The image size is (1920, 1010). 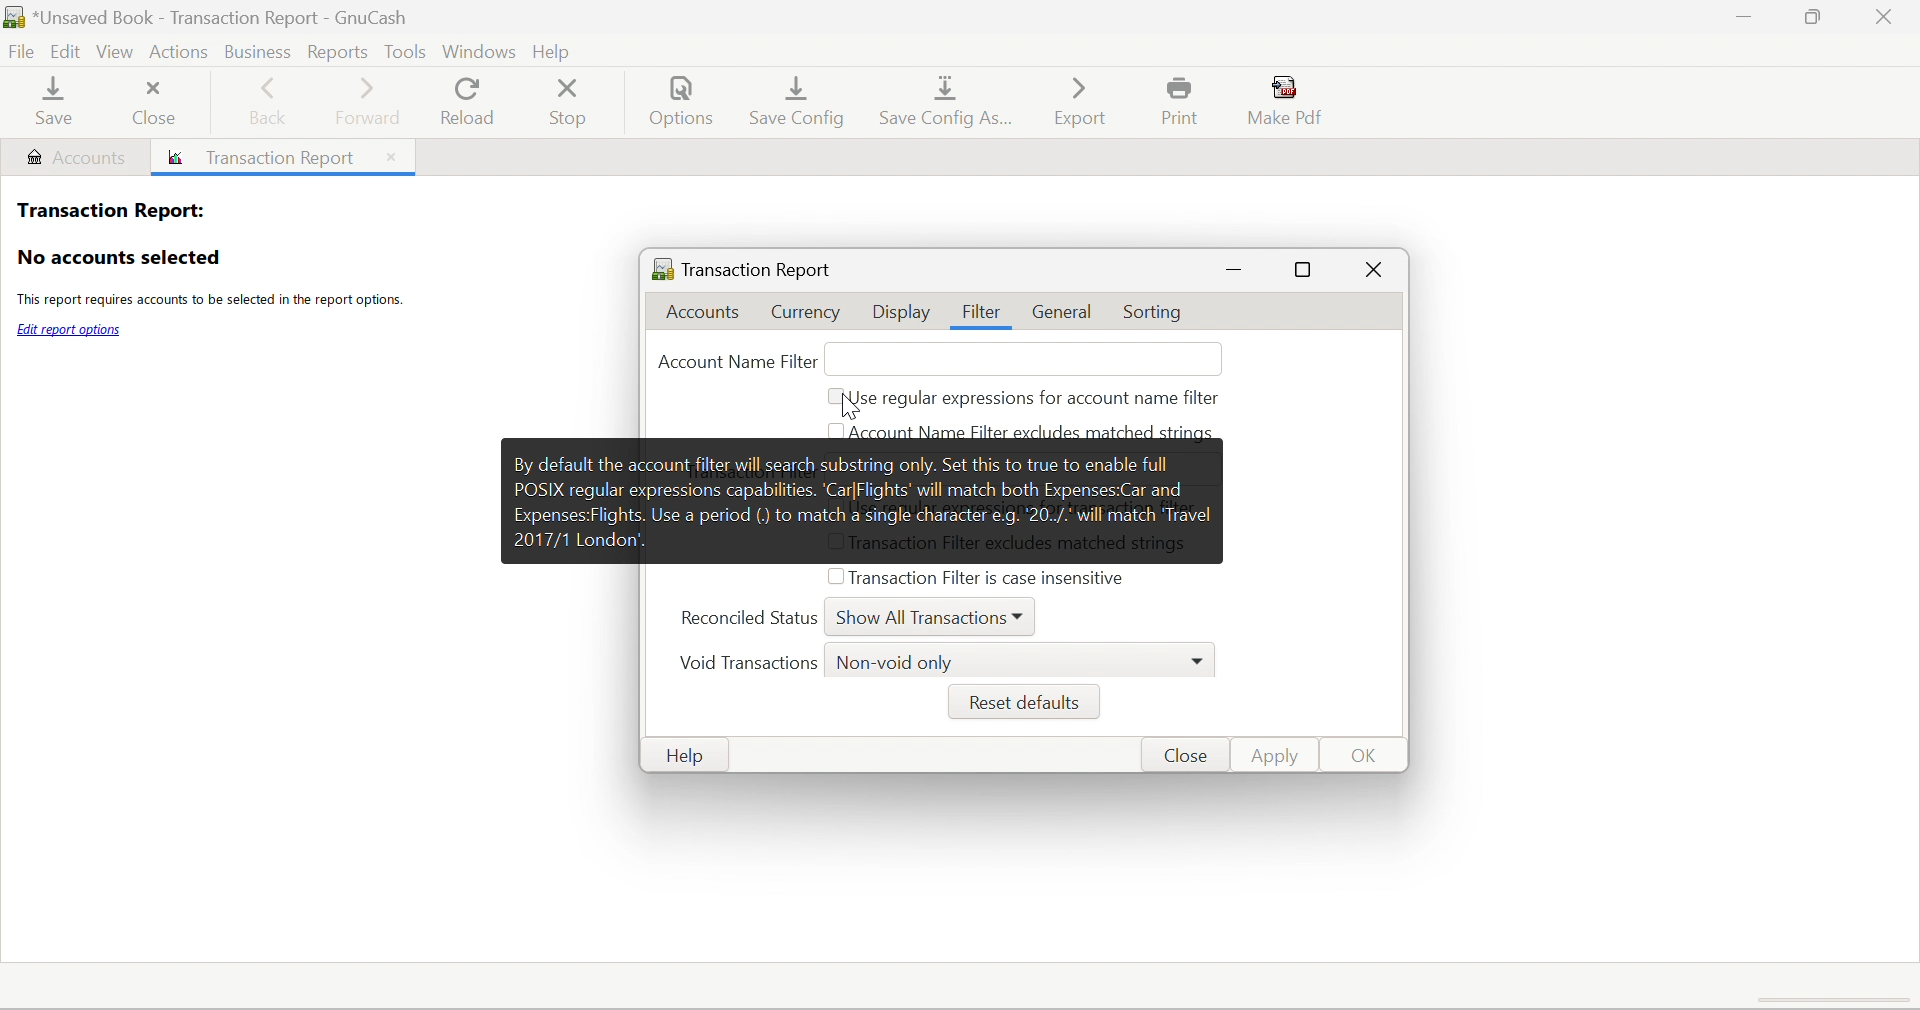 I want to click on Show All Transactions, so click(x=920, y=620).